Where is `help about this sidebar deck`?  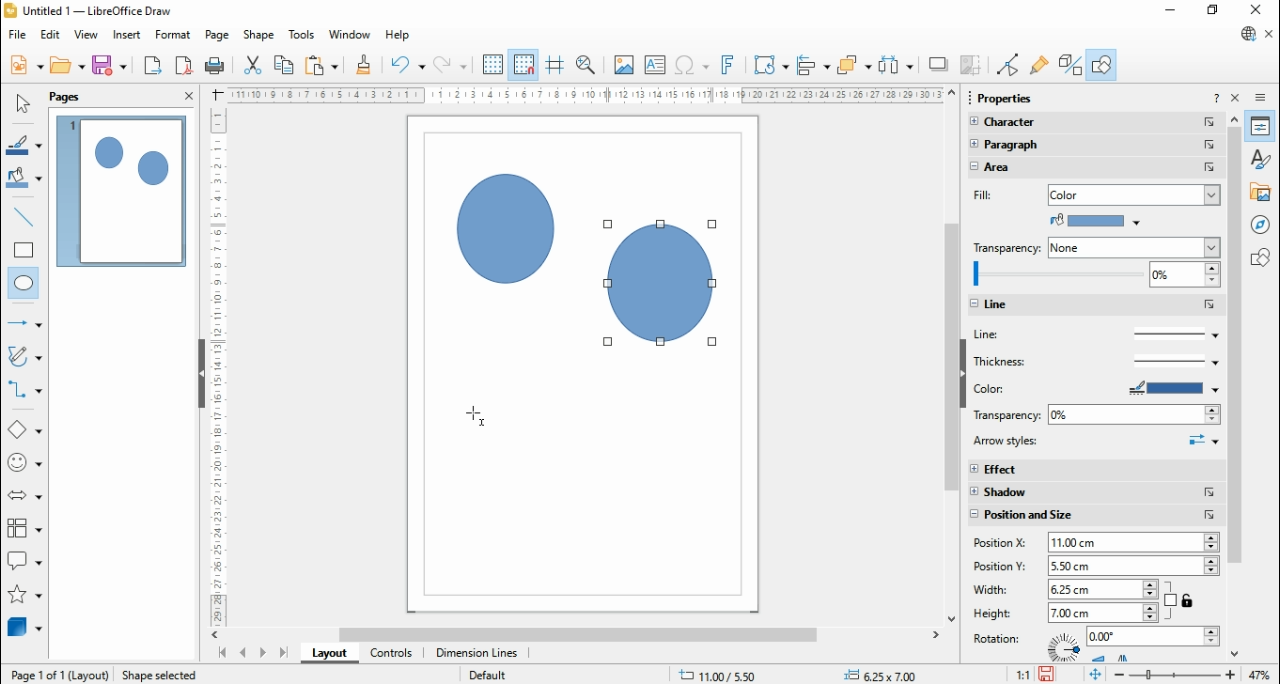
help about this sidebar deck is located at coordinates (1216, 97).